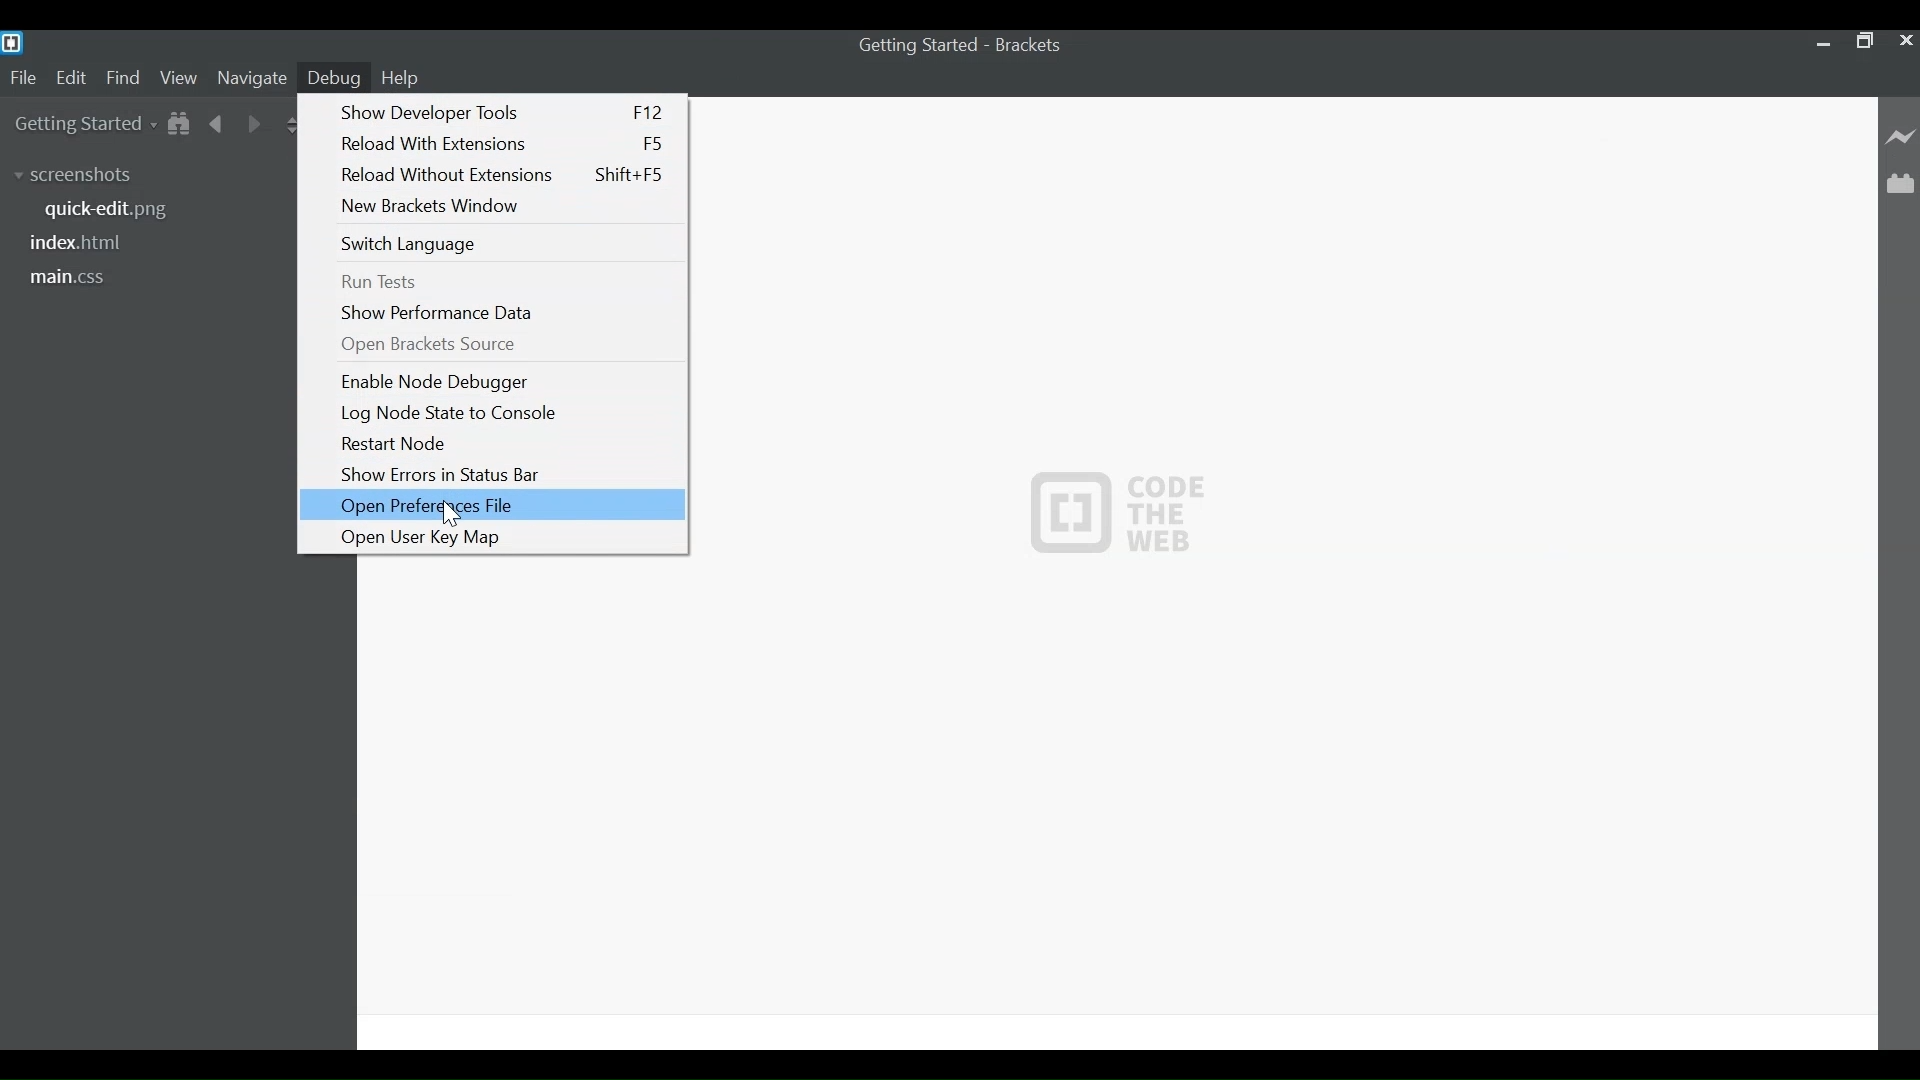 This screenshot has width=1920, height=1080. What do you see at coordinates (85, 177) in the screenshot?
I see `screenshot` at bounding box center [85, 177].